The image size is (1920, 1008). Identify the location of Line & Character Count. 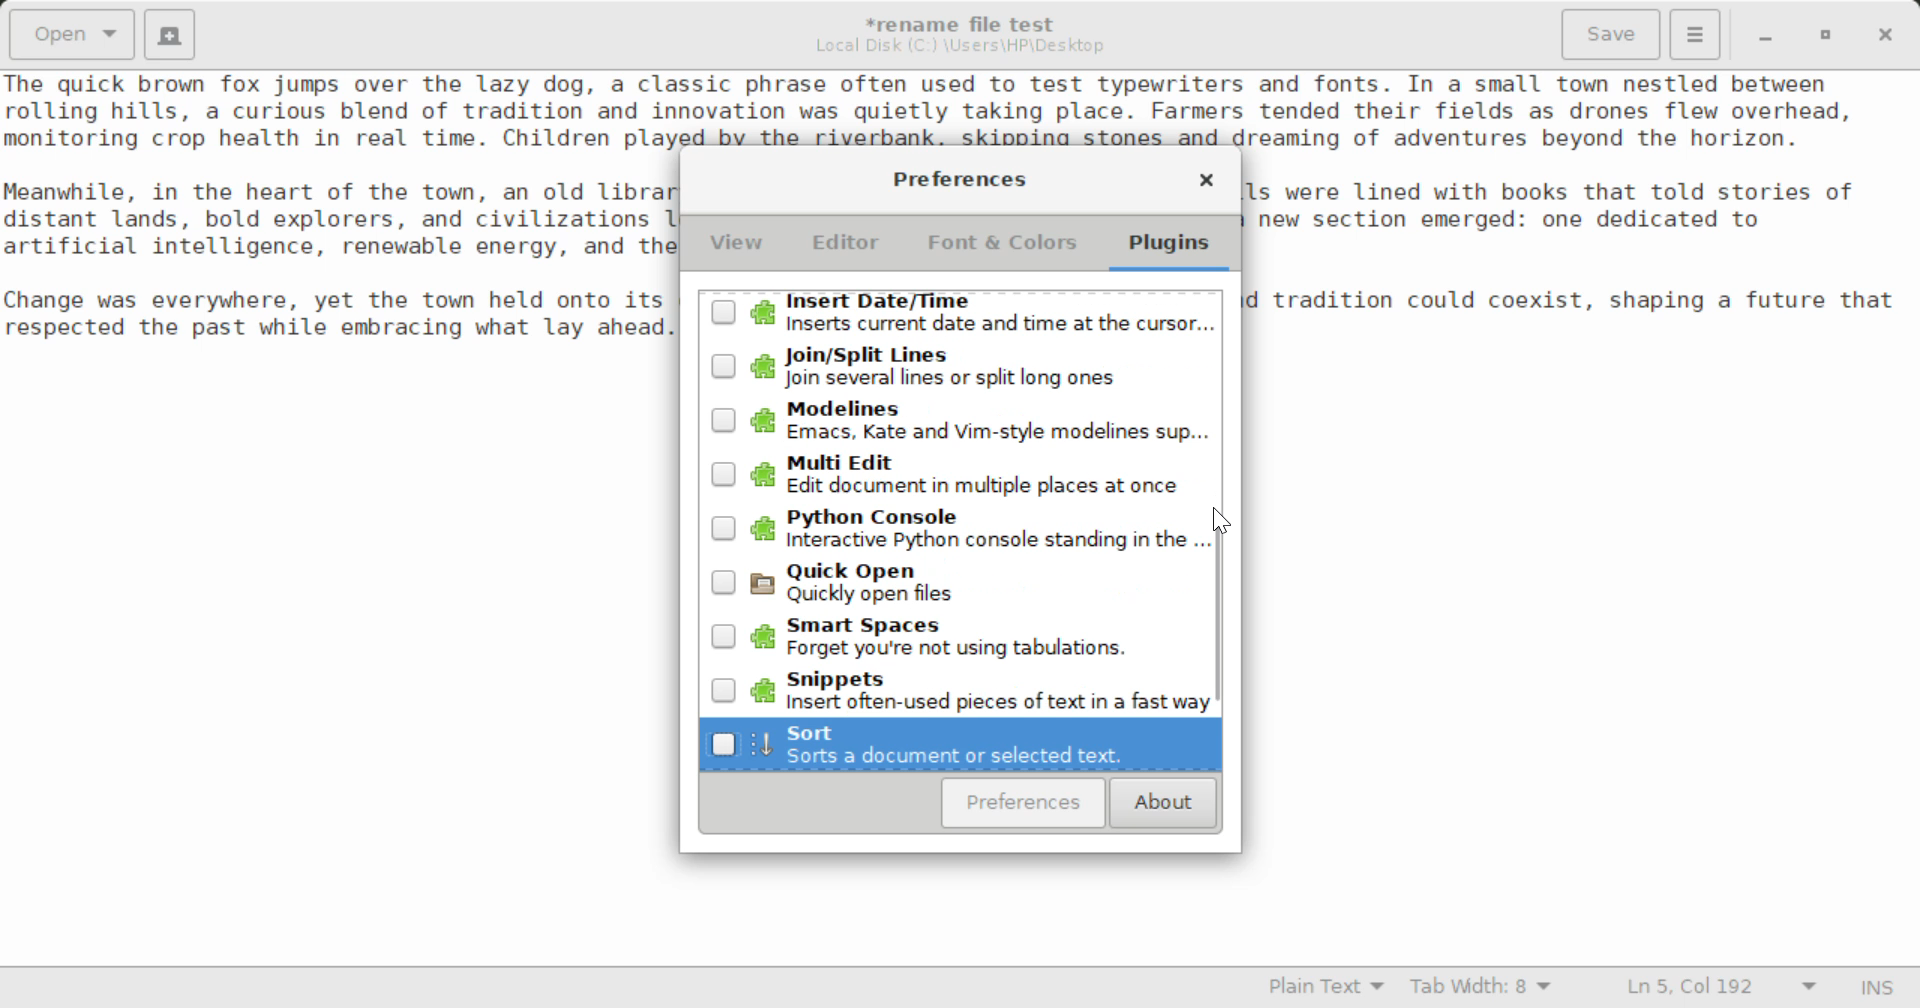
(1722, 989).